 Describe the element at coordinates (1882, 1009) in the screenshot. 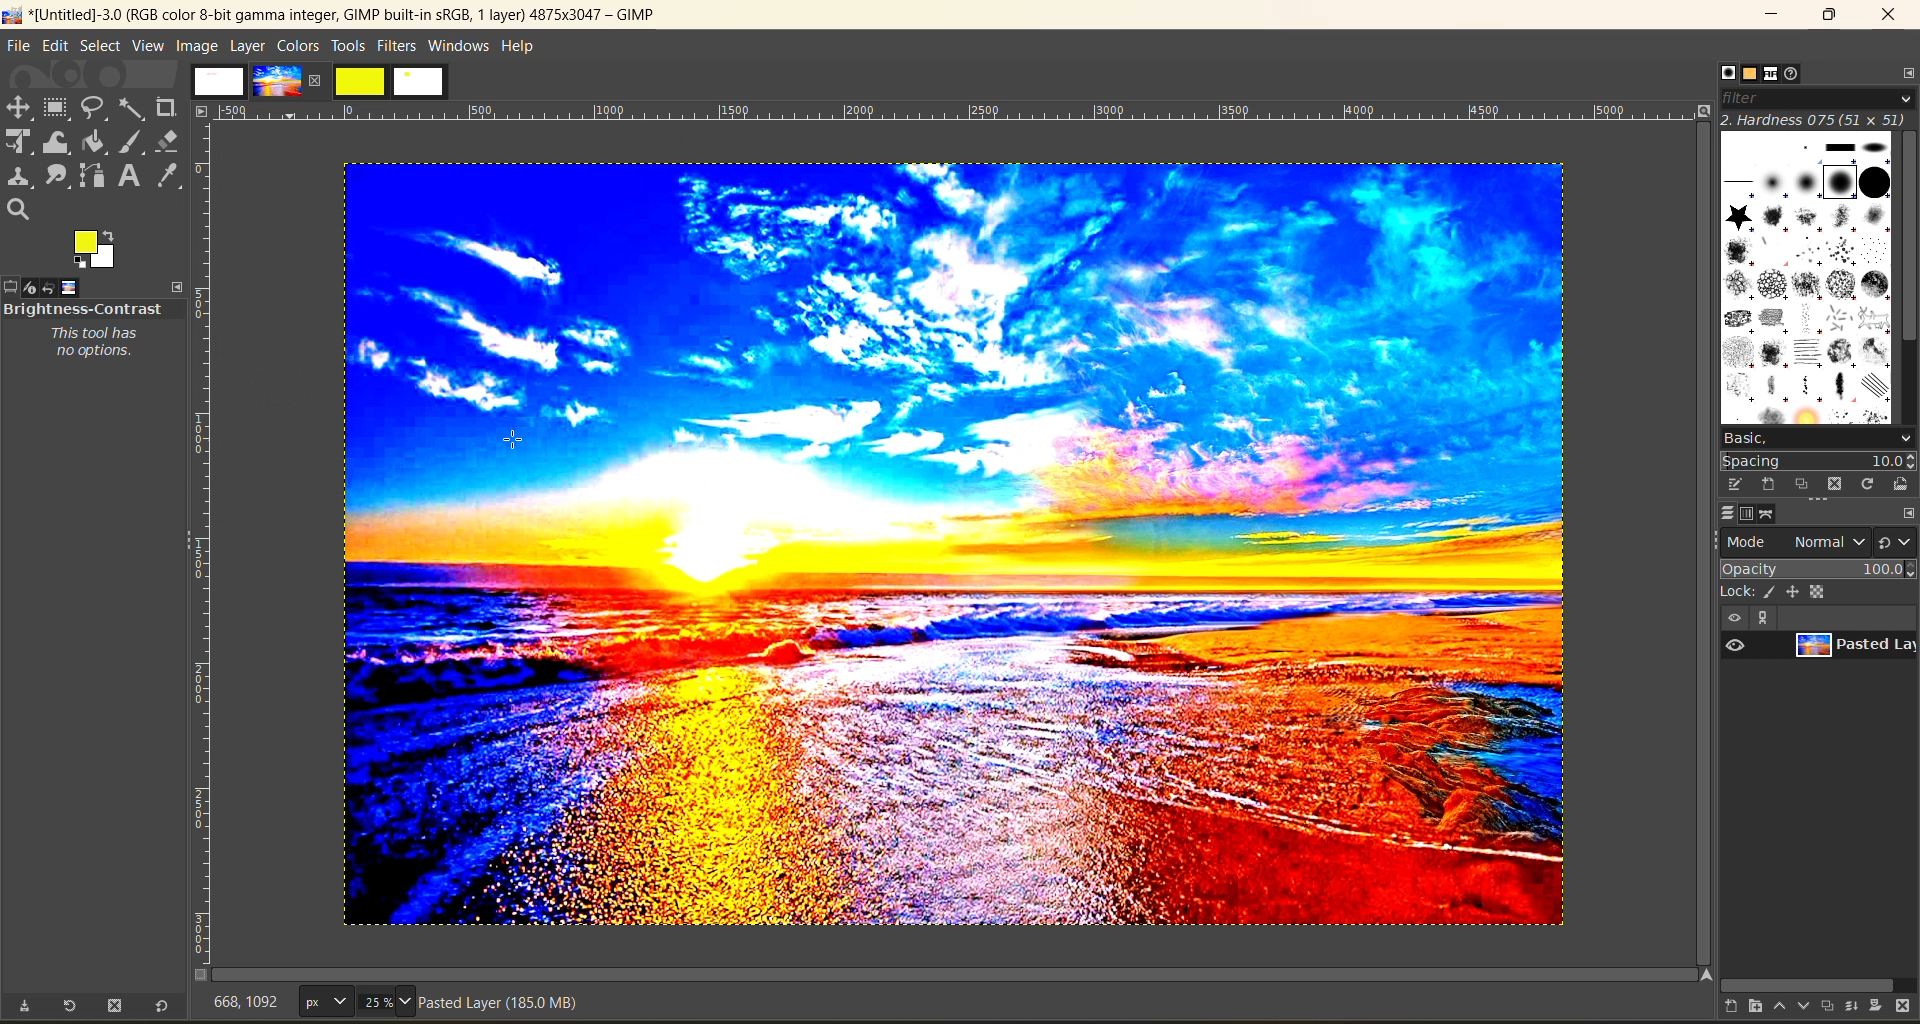

I see `add a mask` at that location.